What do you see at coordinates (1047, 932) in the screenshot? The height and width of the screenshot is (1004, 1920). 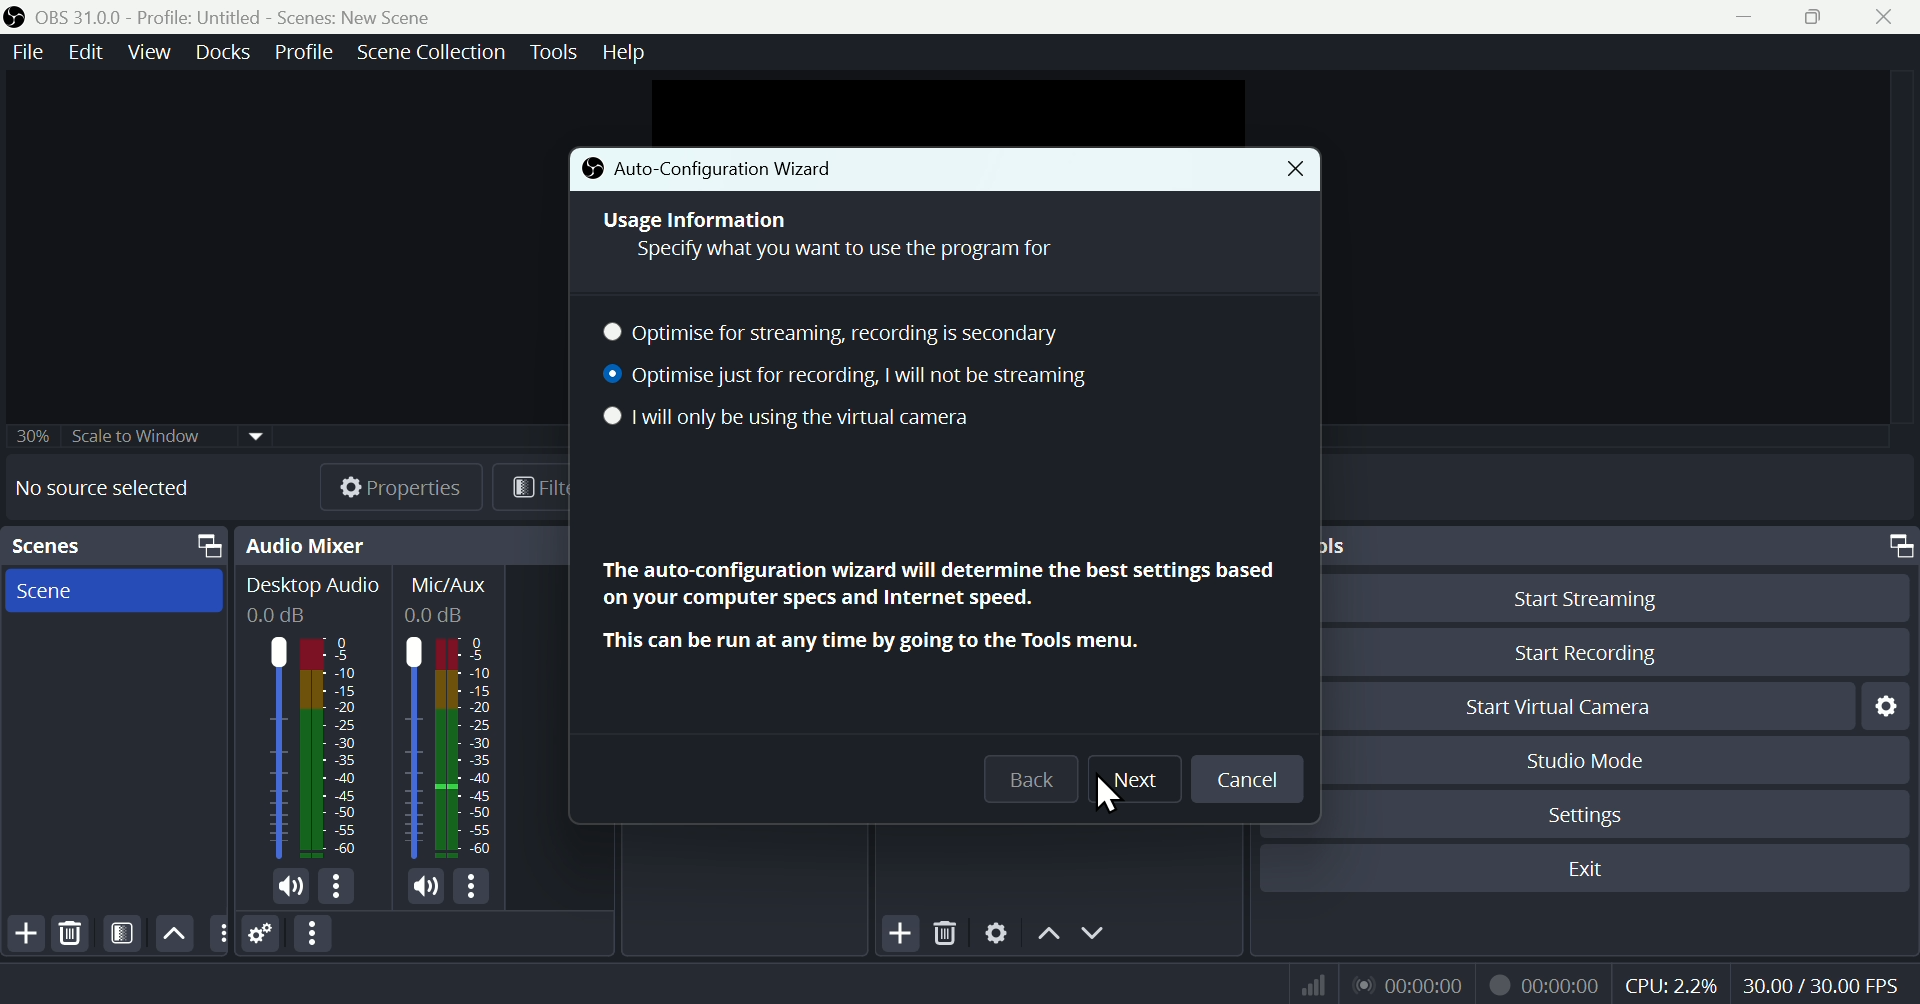 I see `Up` at bounding box center [1047, 932].